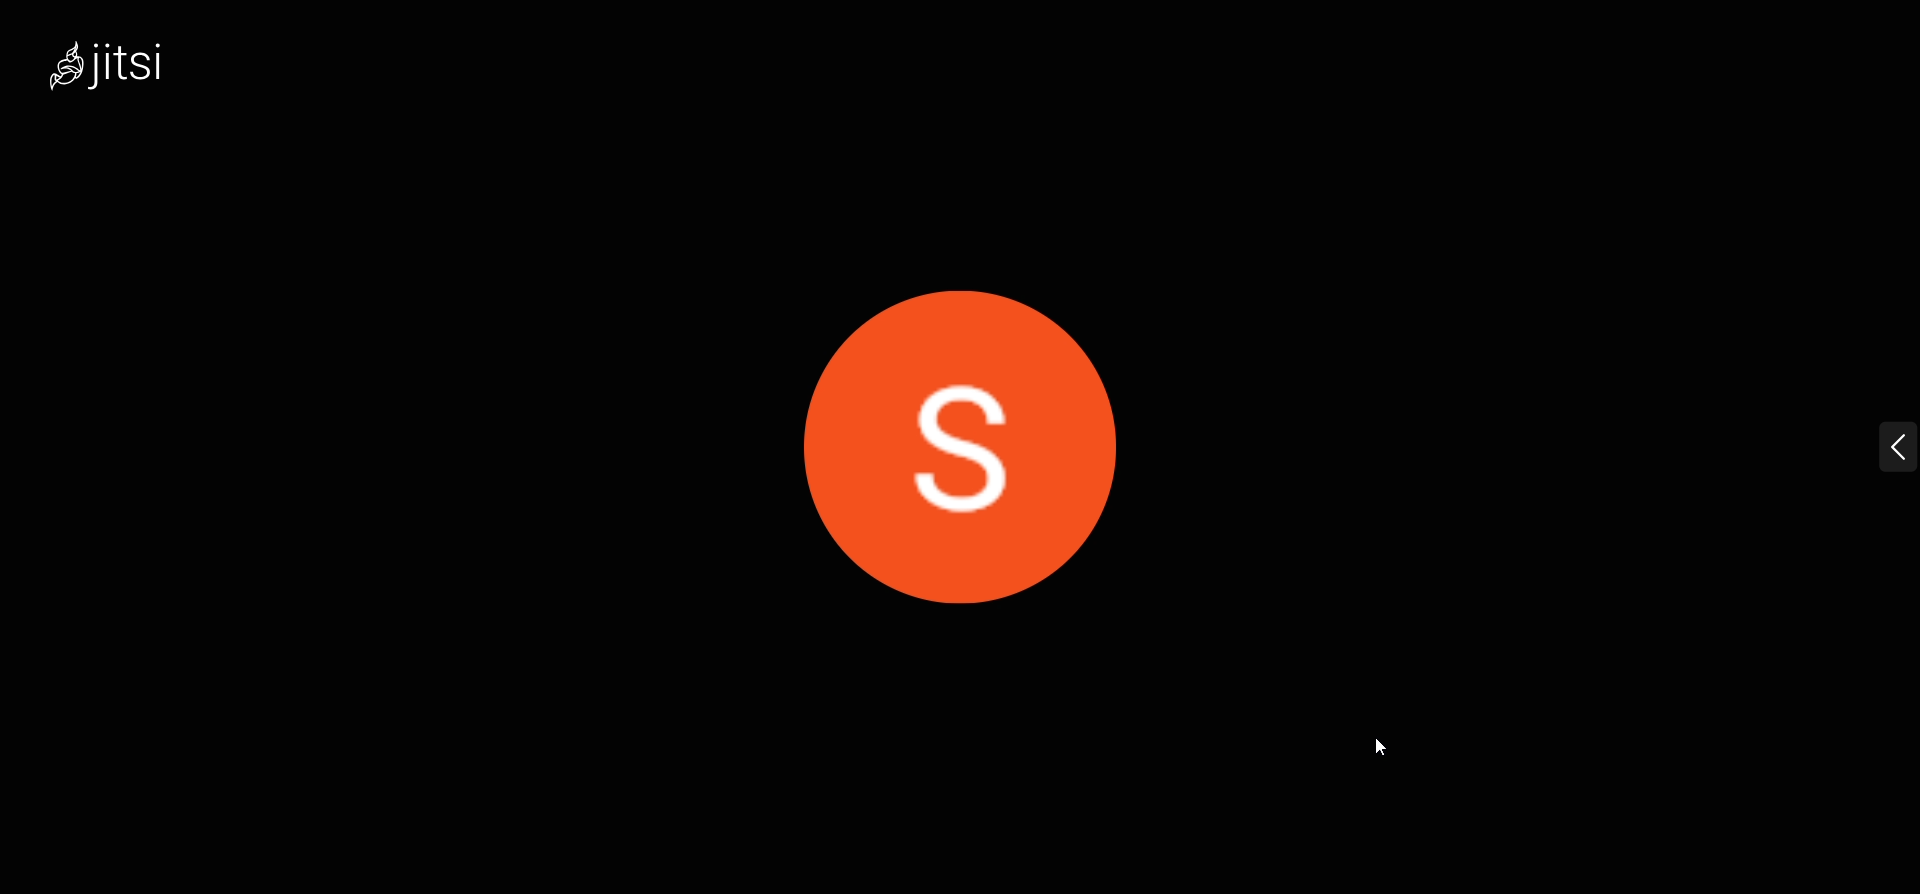 The width and height of the screenshot is (1920, 894). Describe the element at coordinates (1866, 451) in the screenshot. I see `Expand` at that location.